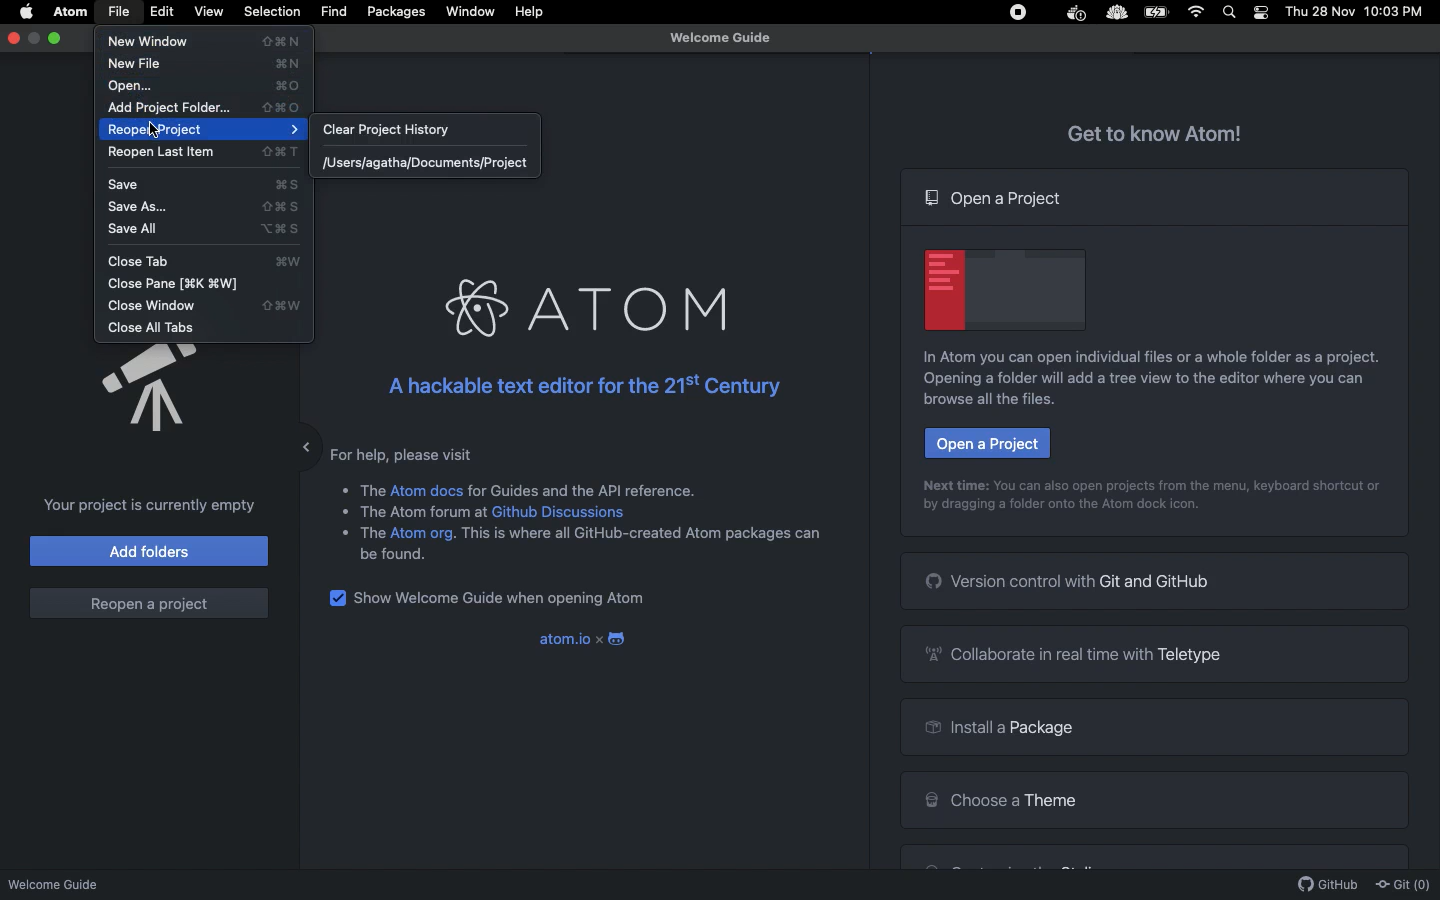  Describe the element at coordinates (1140, 357) in the screenshot. I see `Instructional text` at that location.